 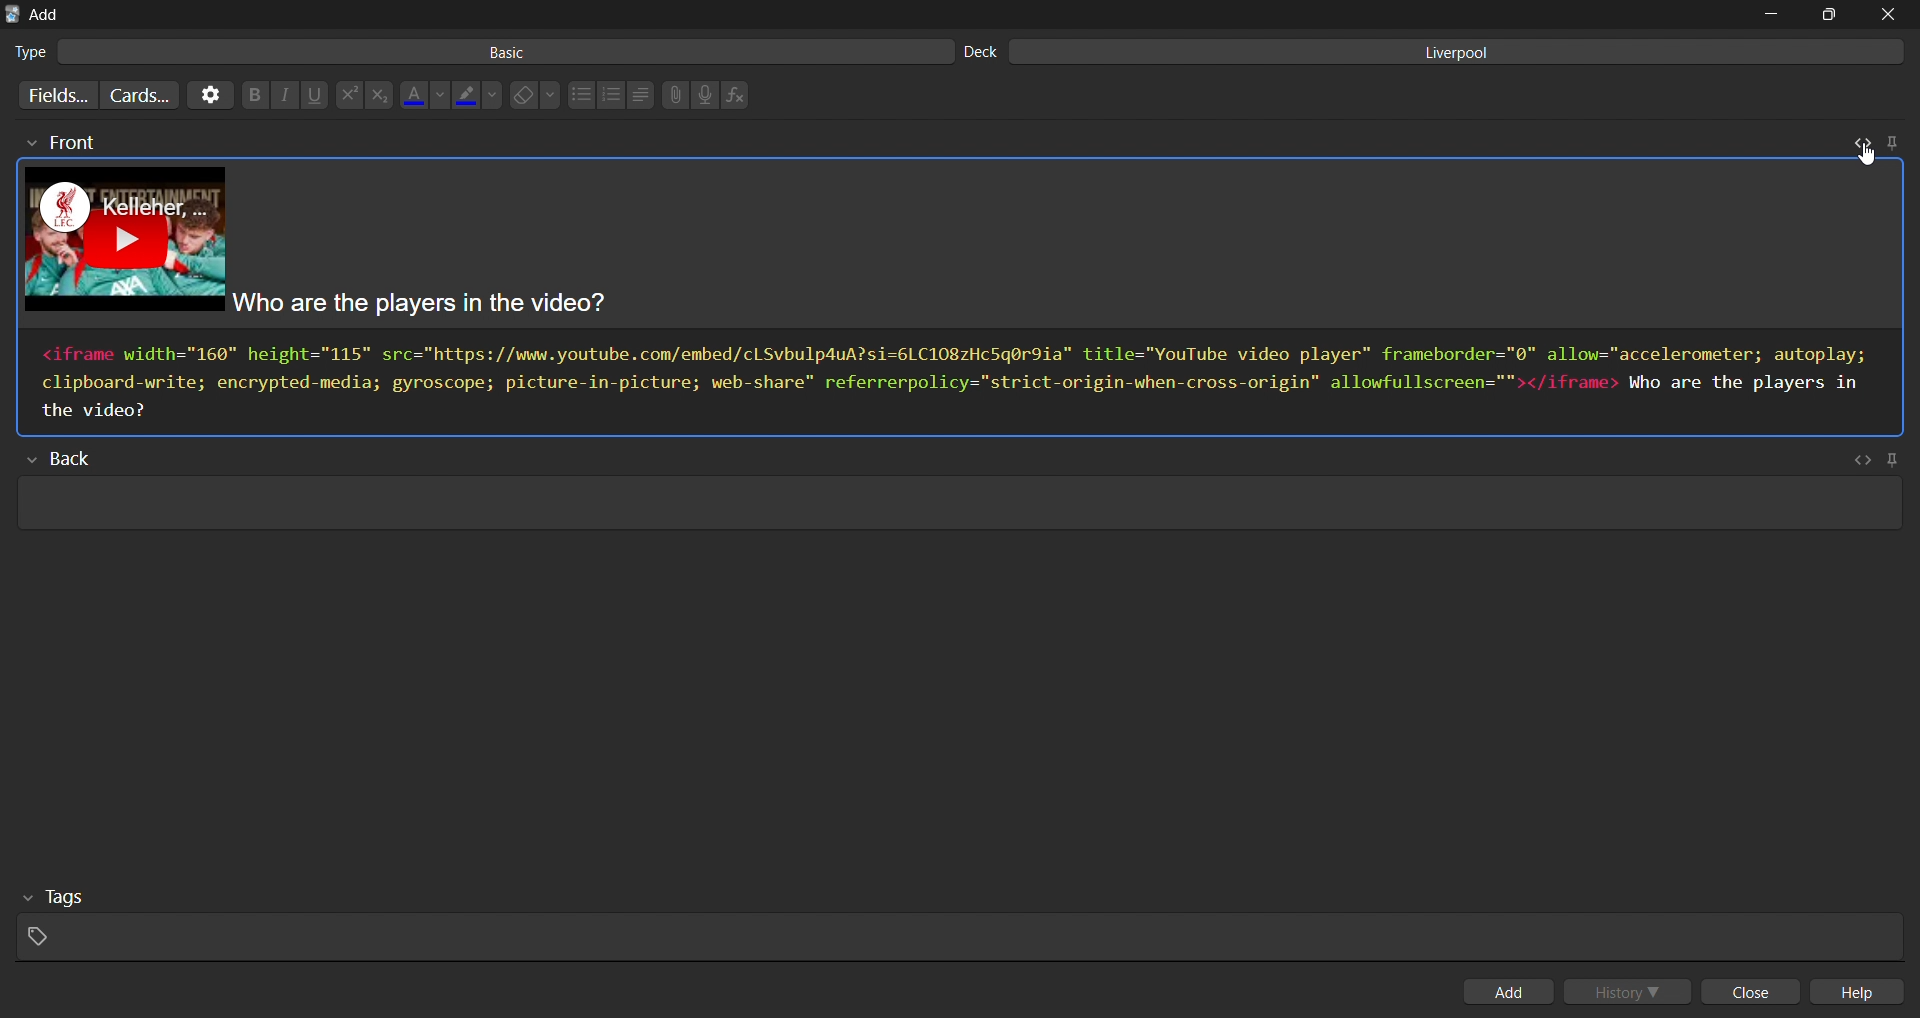 I want to click on erase formatting, so click(x=539, y=95).